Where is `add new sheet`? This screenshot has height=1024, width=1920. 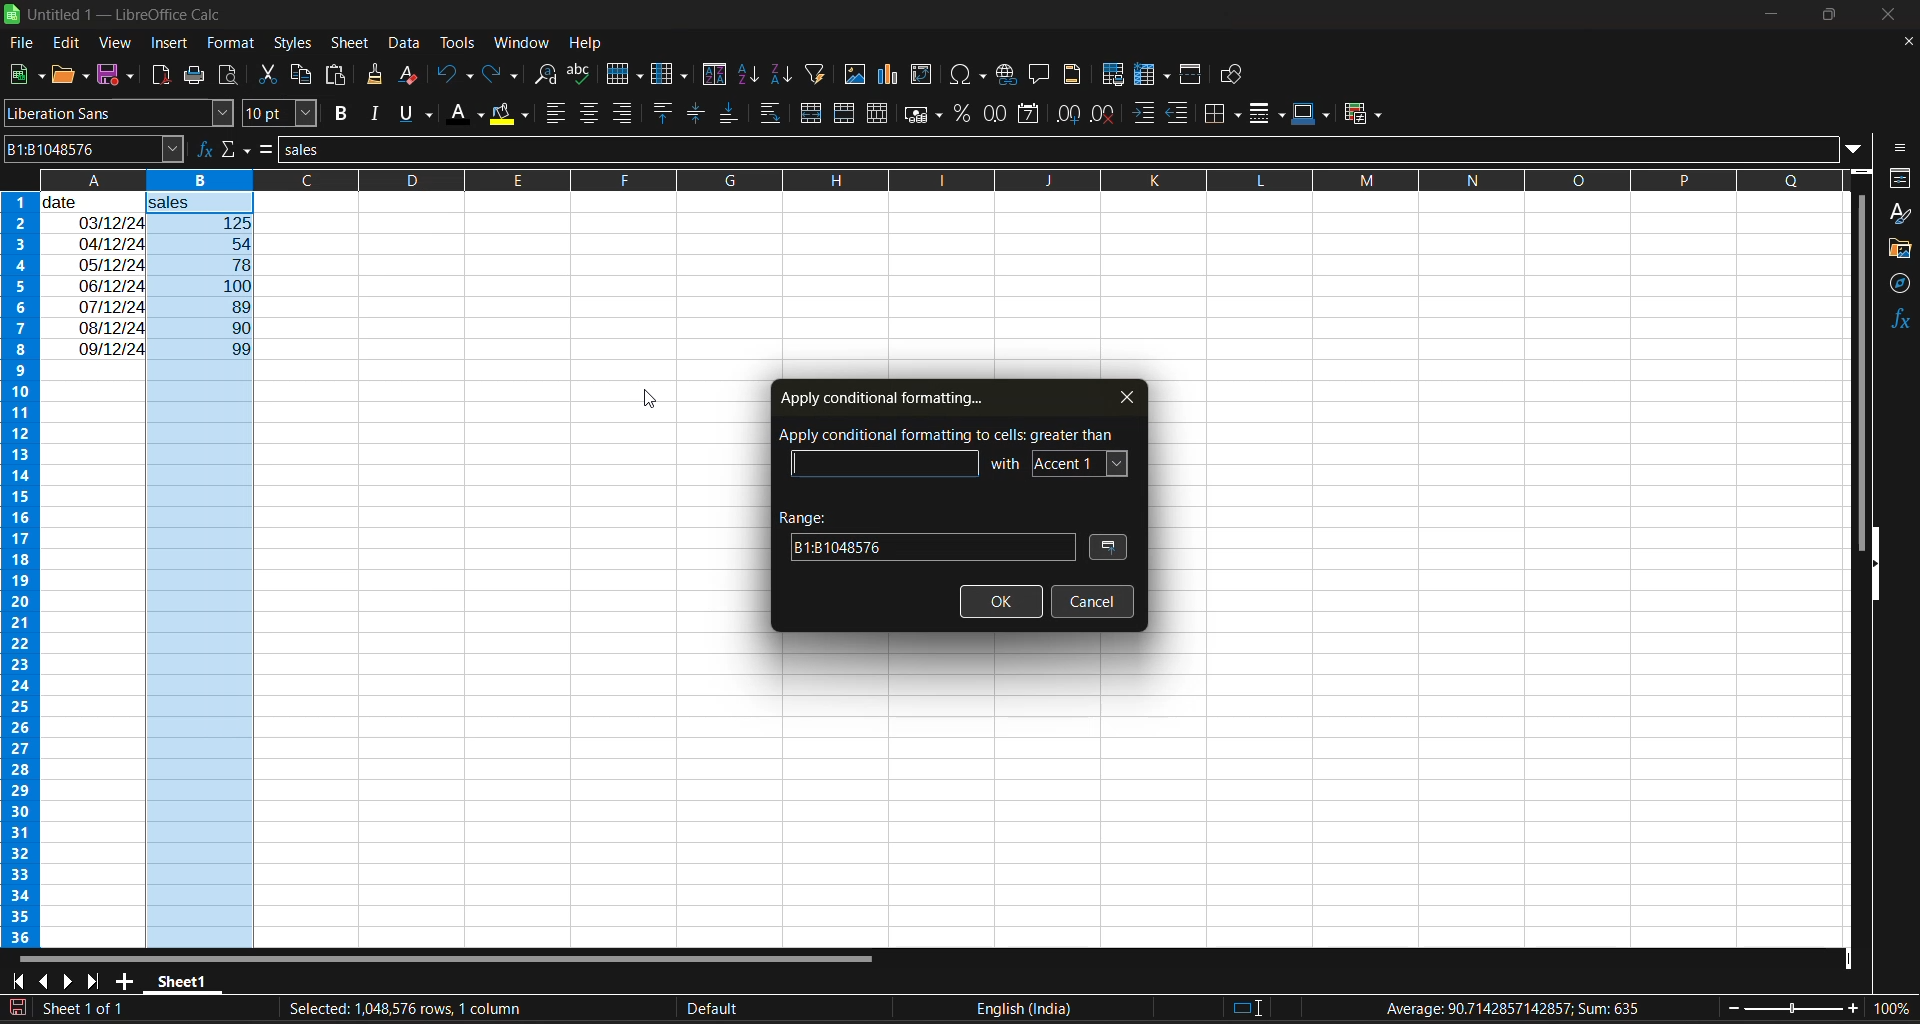 add new sheet is located at coordinates (126, 980).